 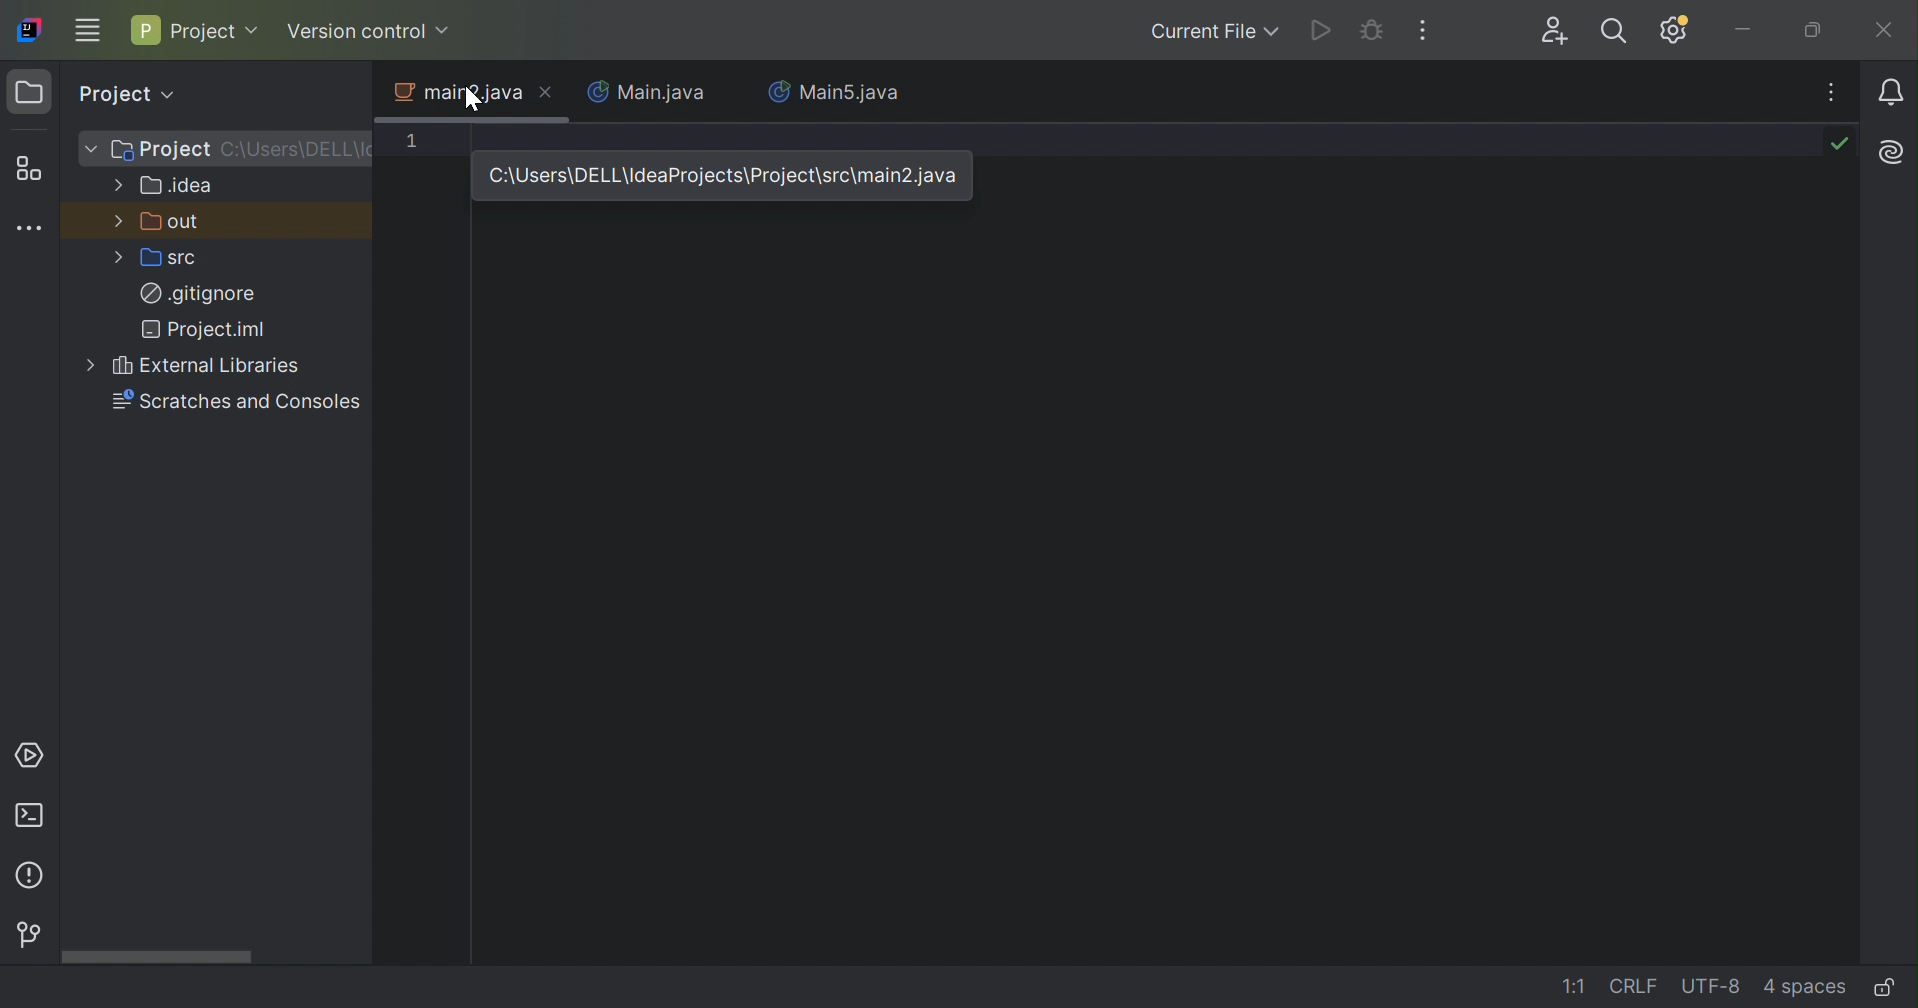 I want to click on Debug, so click(x=1375, y=29).